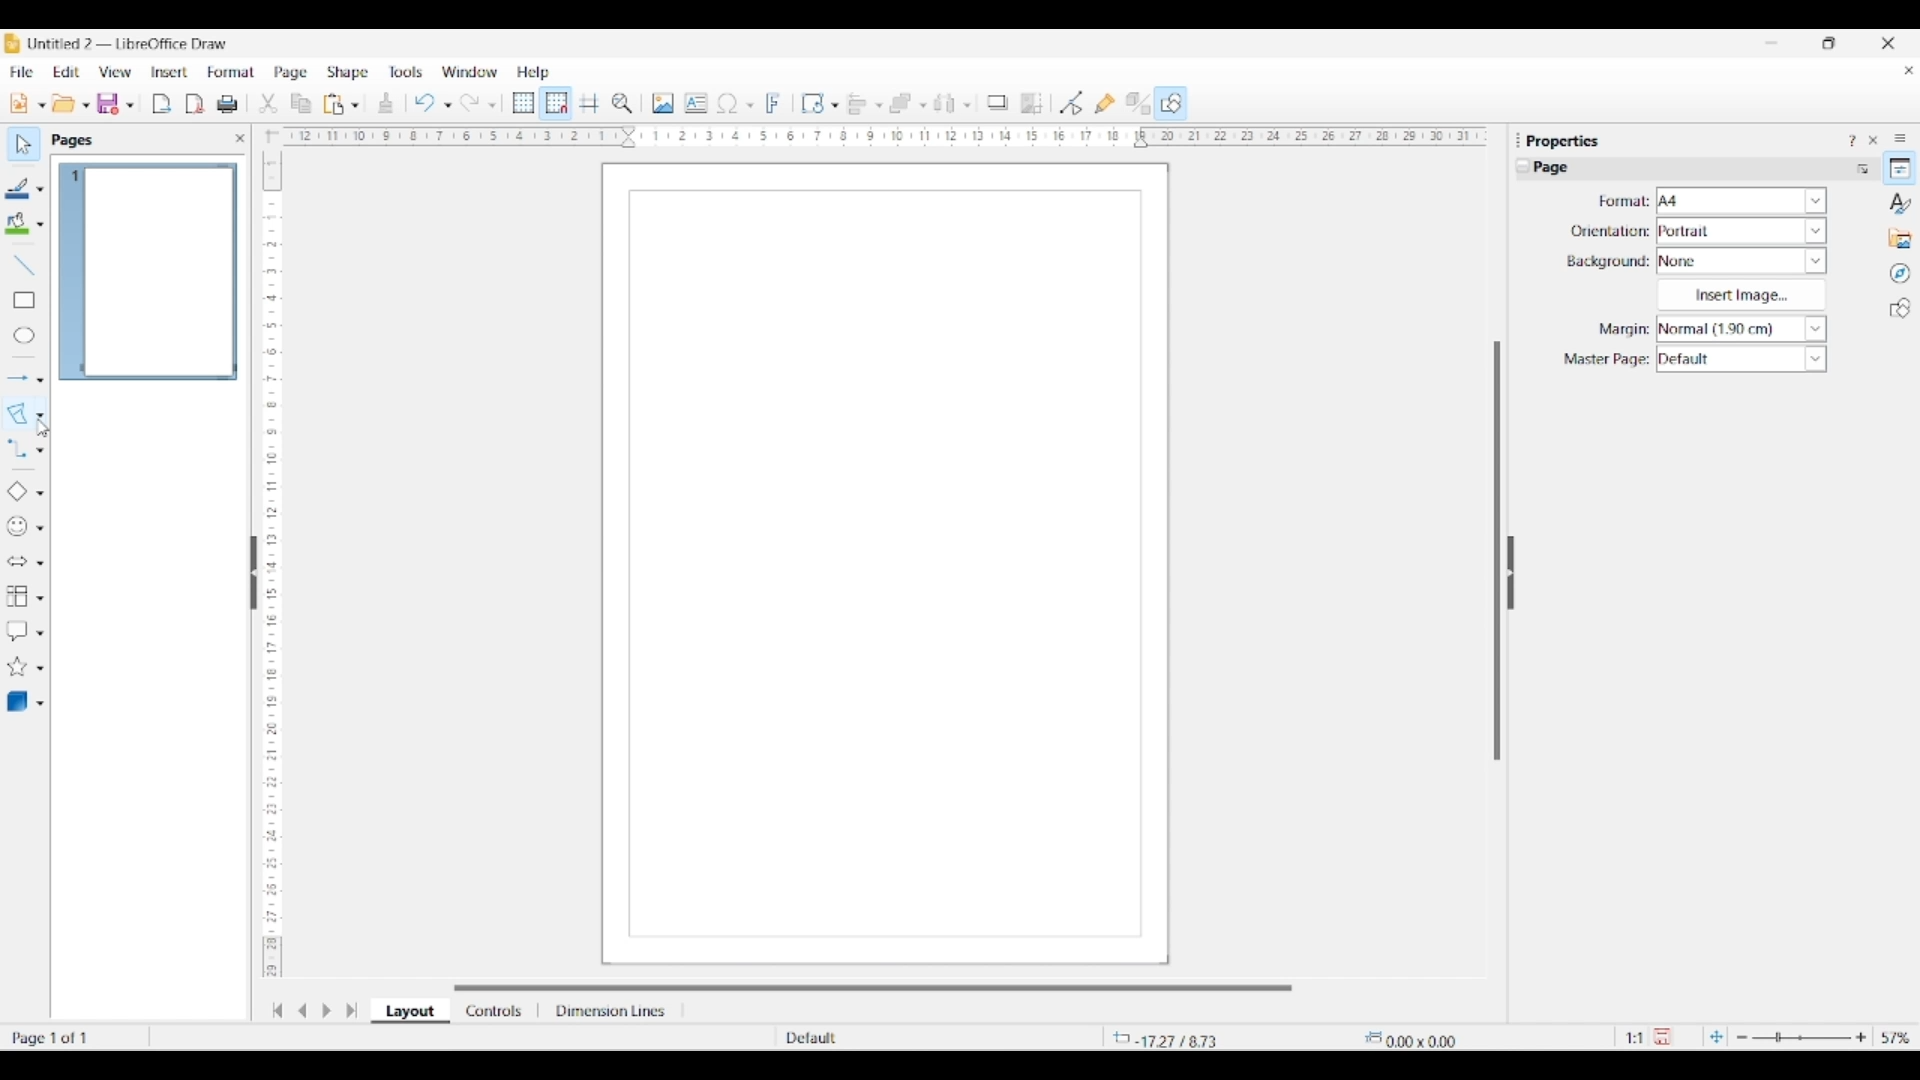 The image size is (1920, 1080). Describe the element at coordinates (1497, 551) in the screenshot. I see `Vertical slide bar` at that location.